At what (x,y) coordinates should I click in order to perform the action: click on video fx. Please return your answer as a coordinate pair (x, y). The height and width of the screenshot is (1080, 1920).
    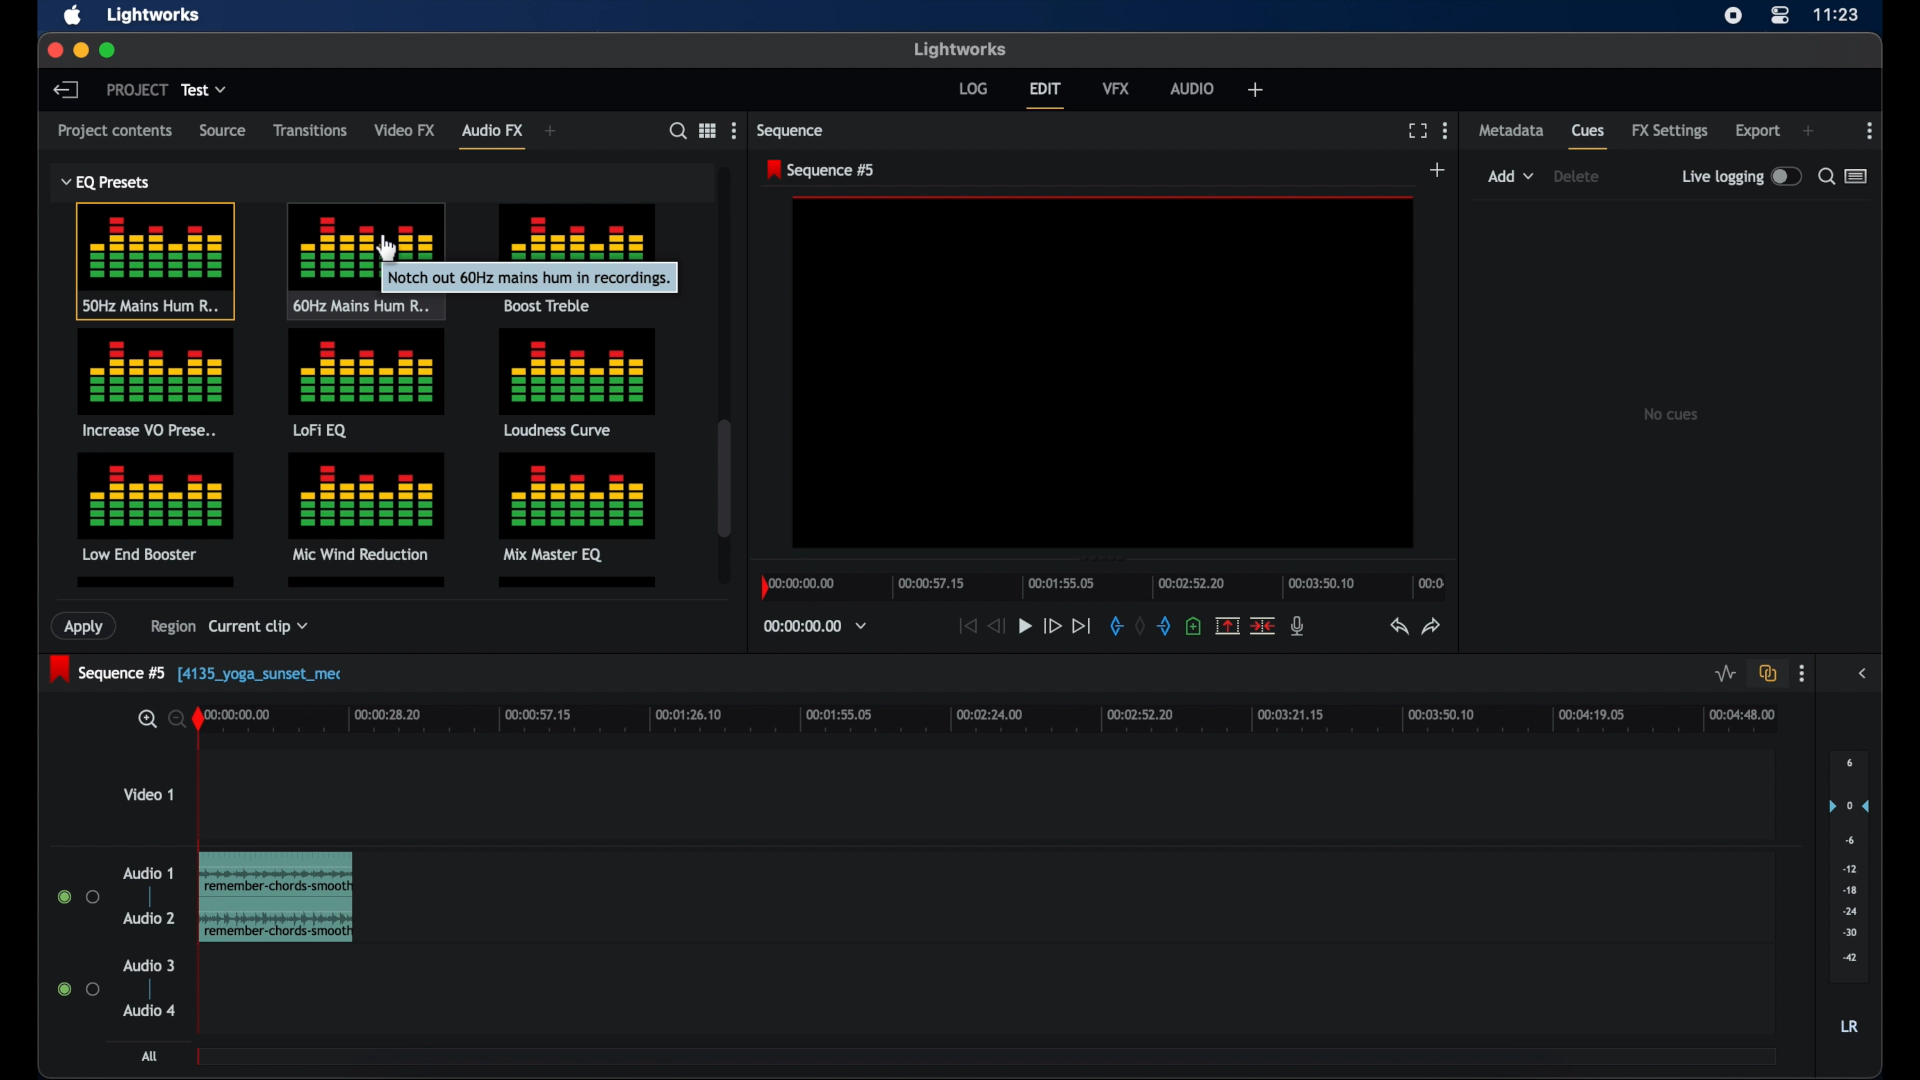
    Looking at the image, I should click on (406, 131).